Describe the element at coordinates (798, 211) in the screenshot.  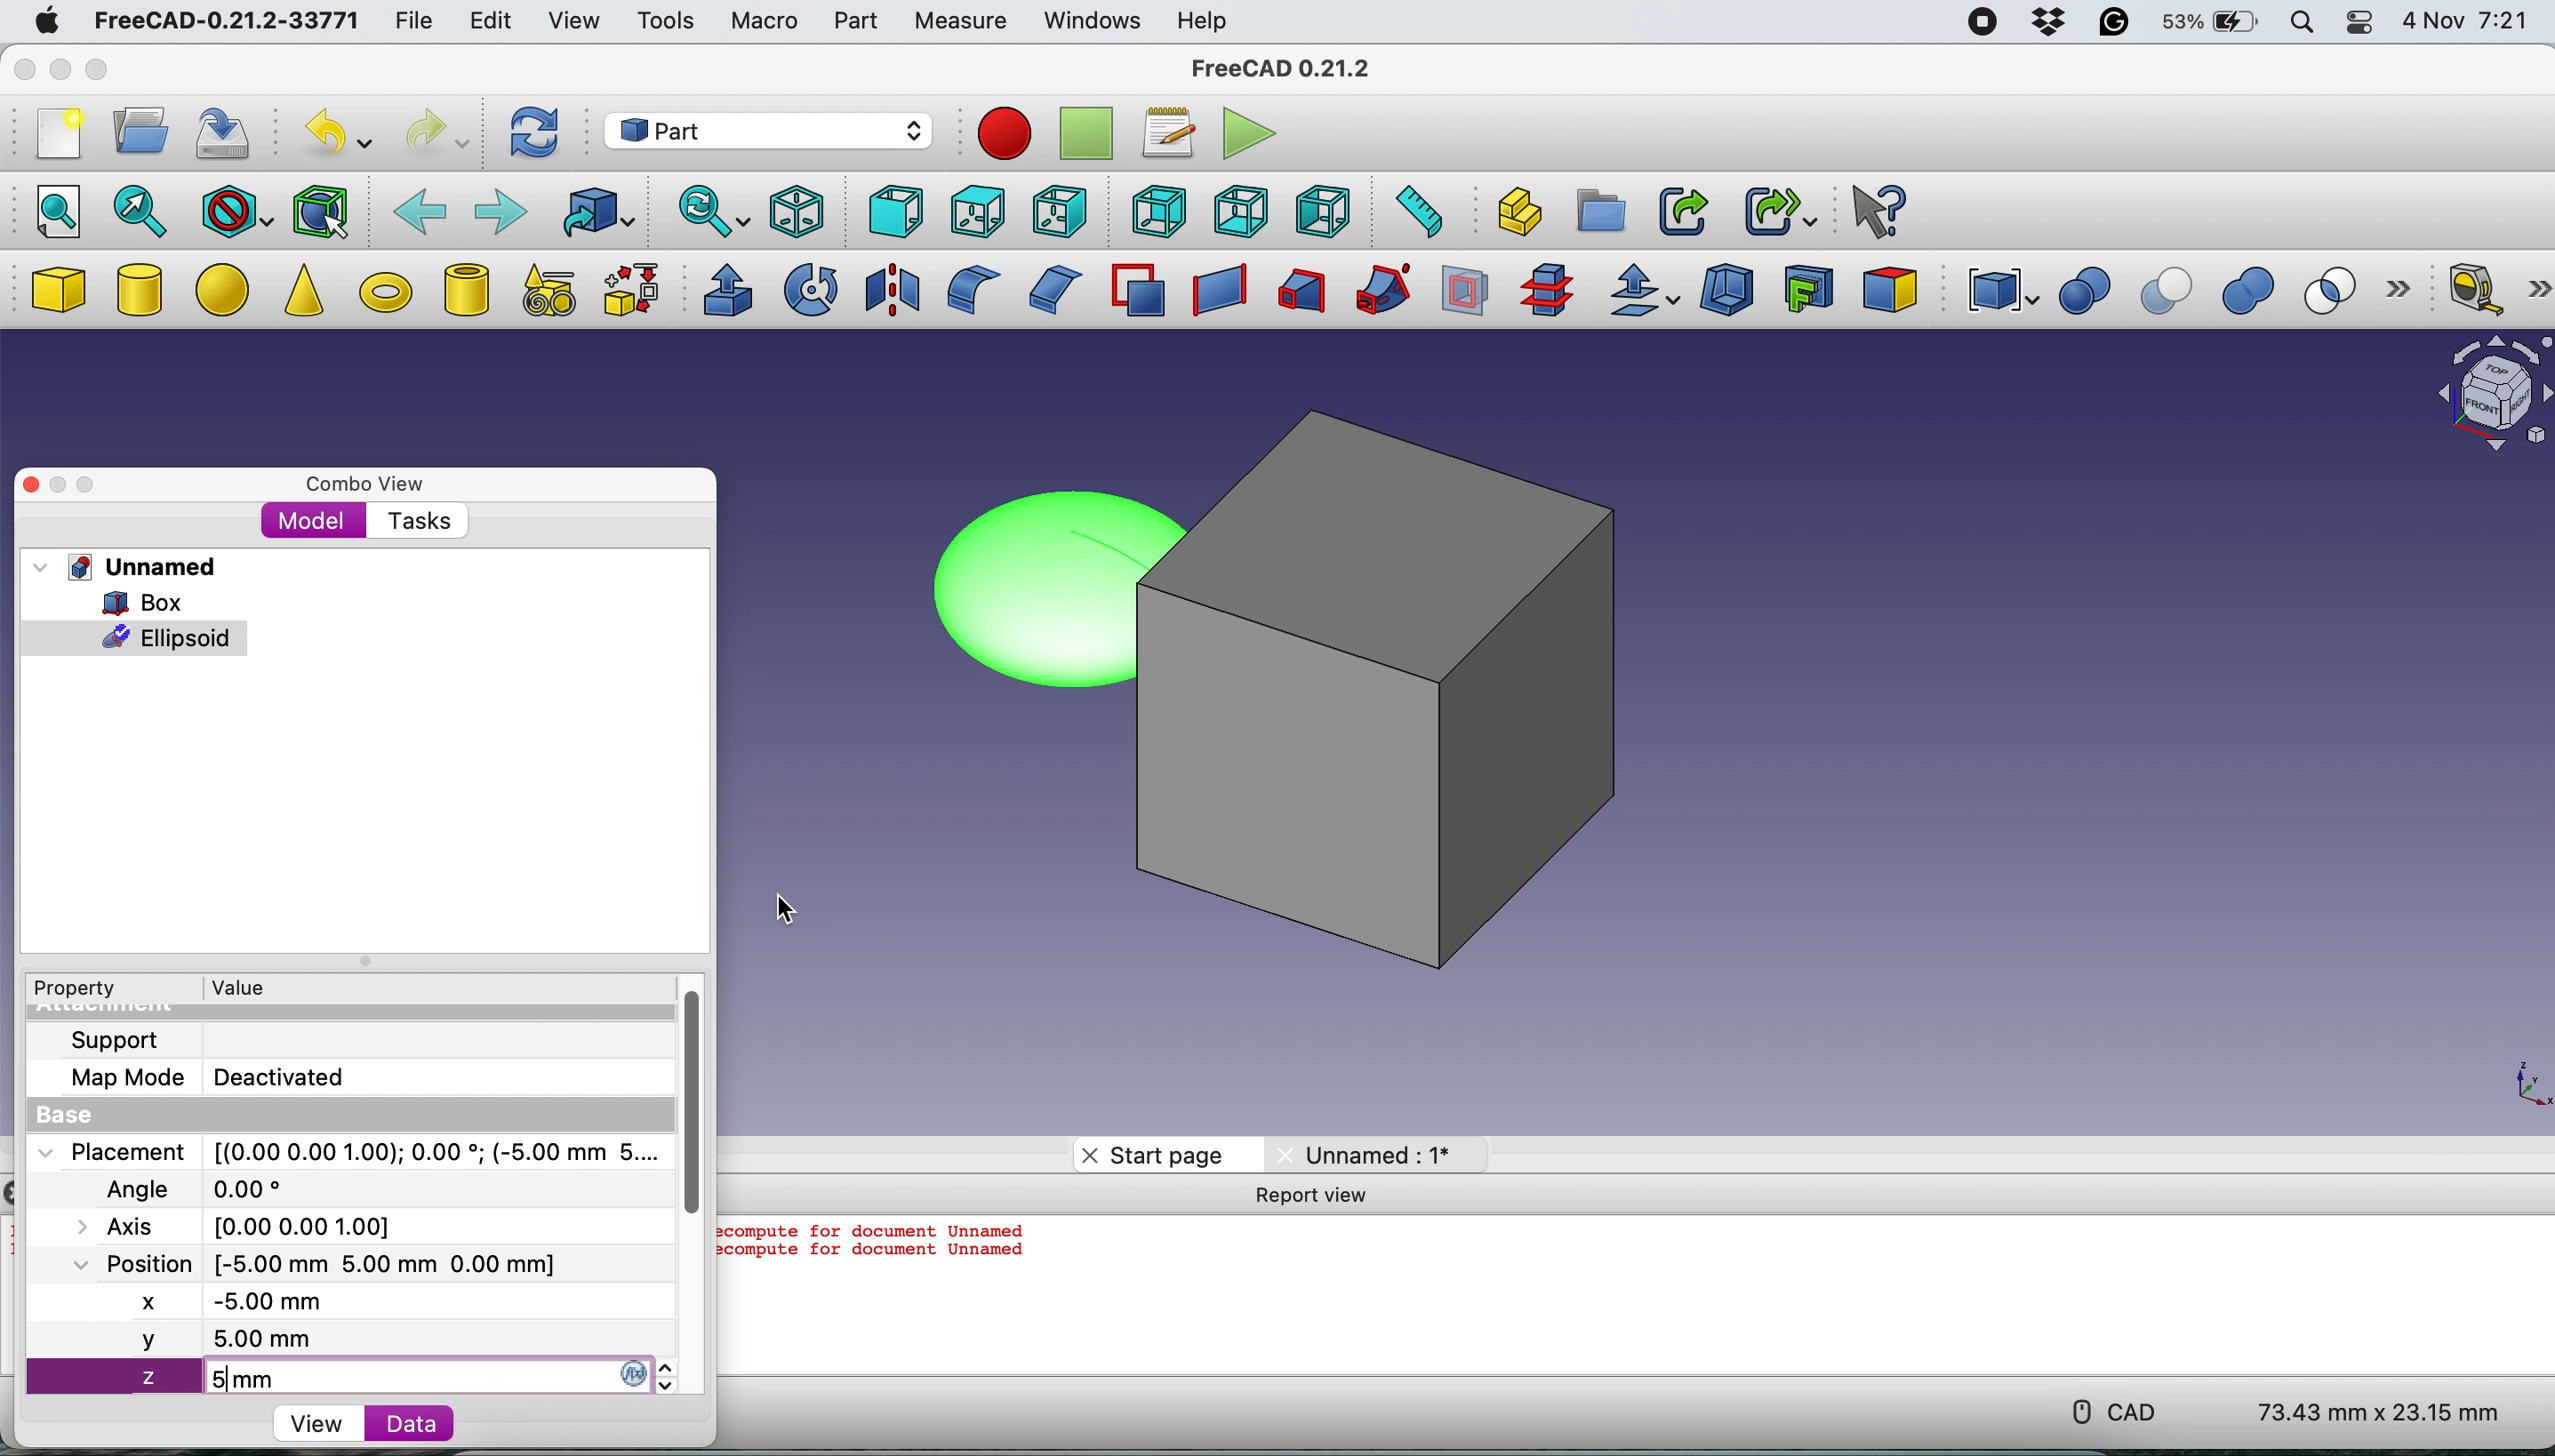
I see `isometric view` at that location.